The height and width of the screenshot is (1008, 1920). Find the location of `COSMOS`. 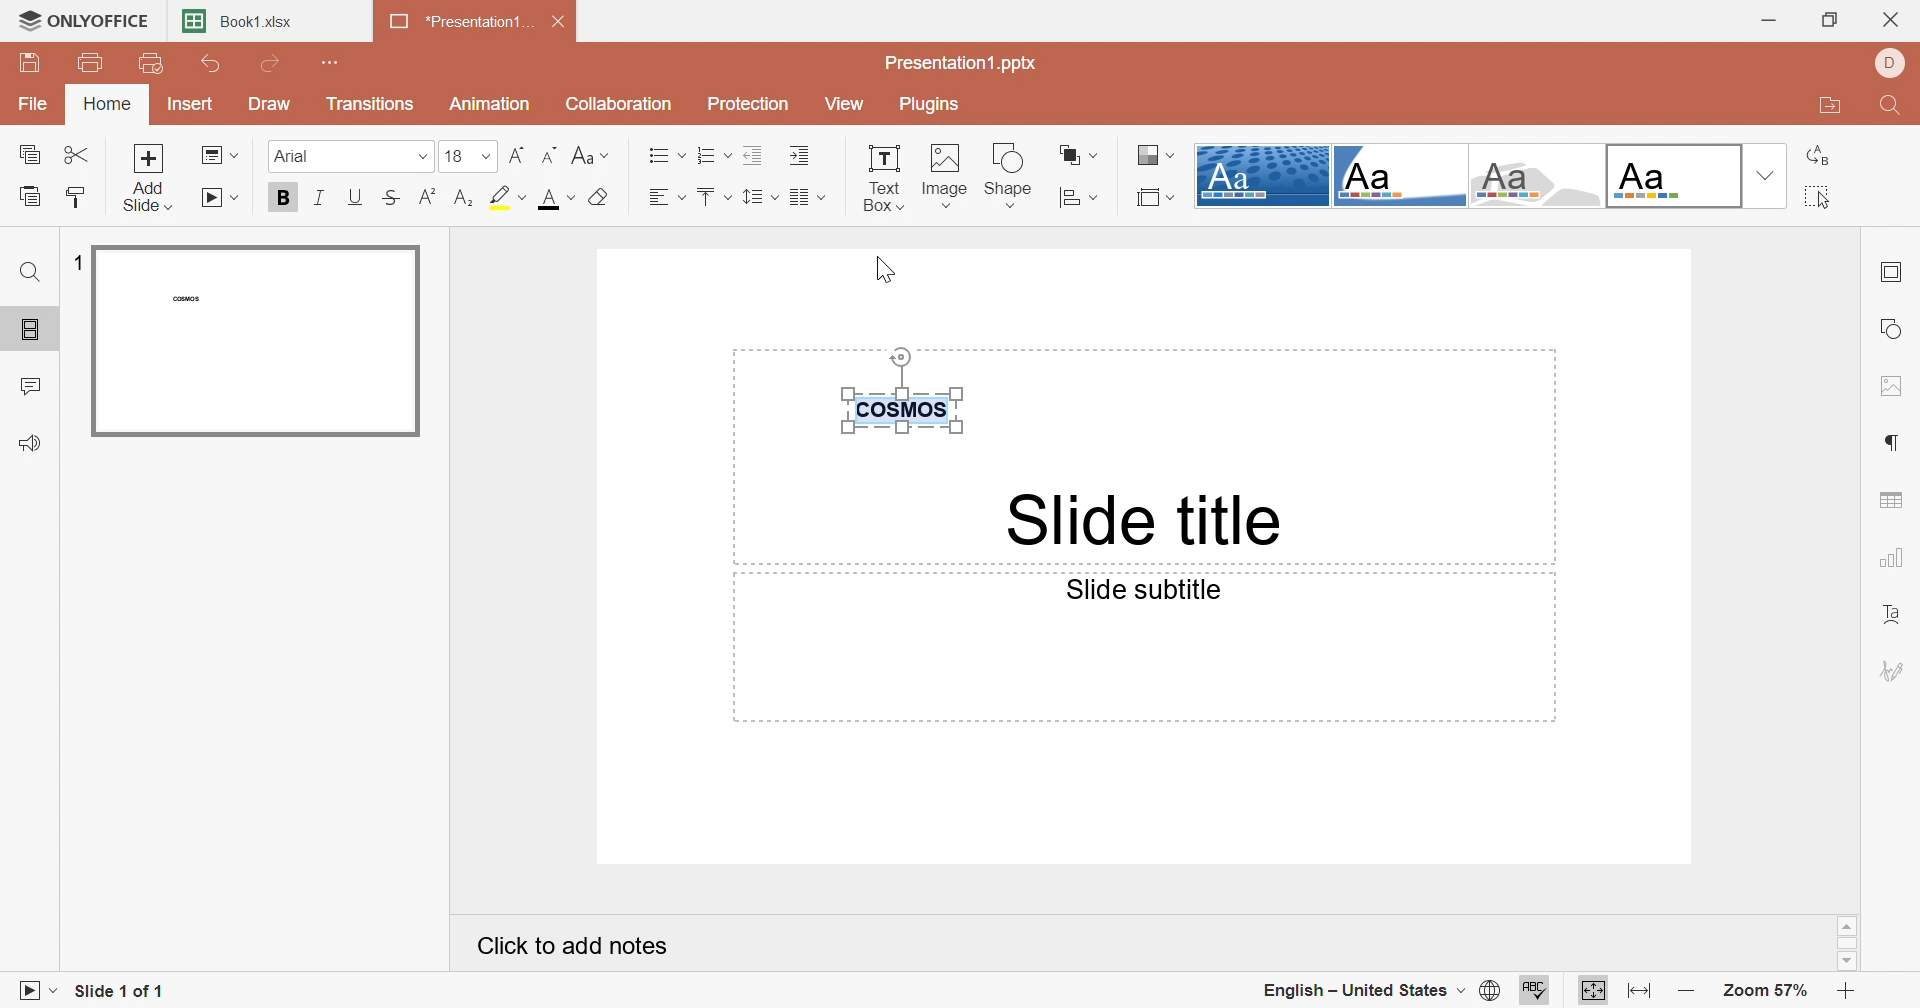

COSMOS is located at coordinates (899, 391).